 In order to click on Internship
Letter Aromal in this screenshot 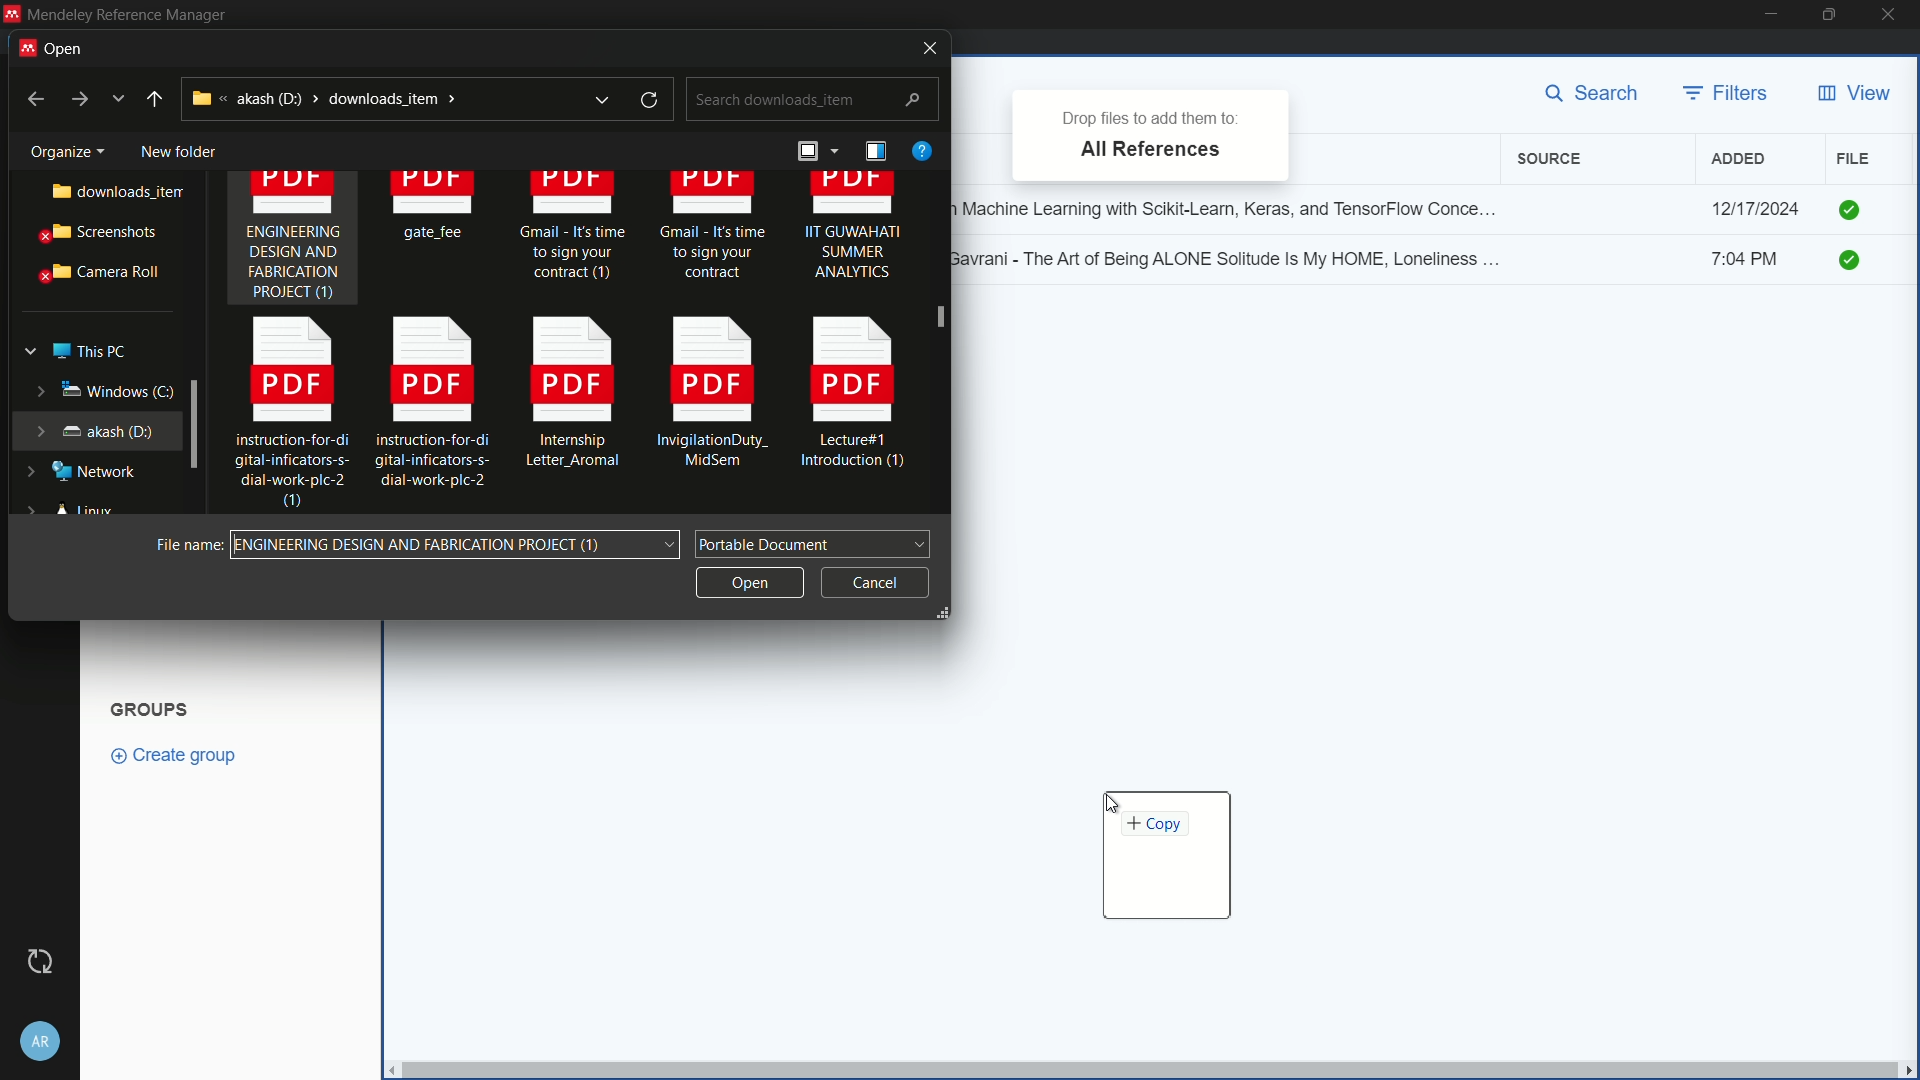, I will do `click(566, 399)`.